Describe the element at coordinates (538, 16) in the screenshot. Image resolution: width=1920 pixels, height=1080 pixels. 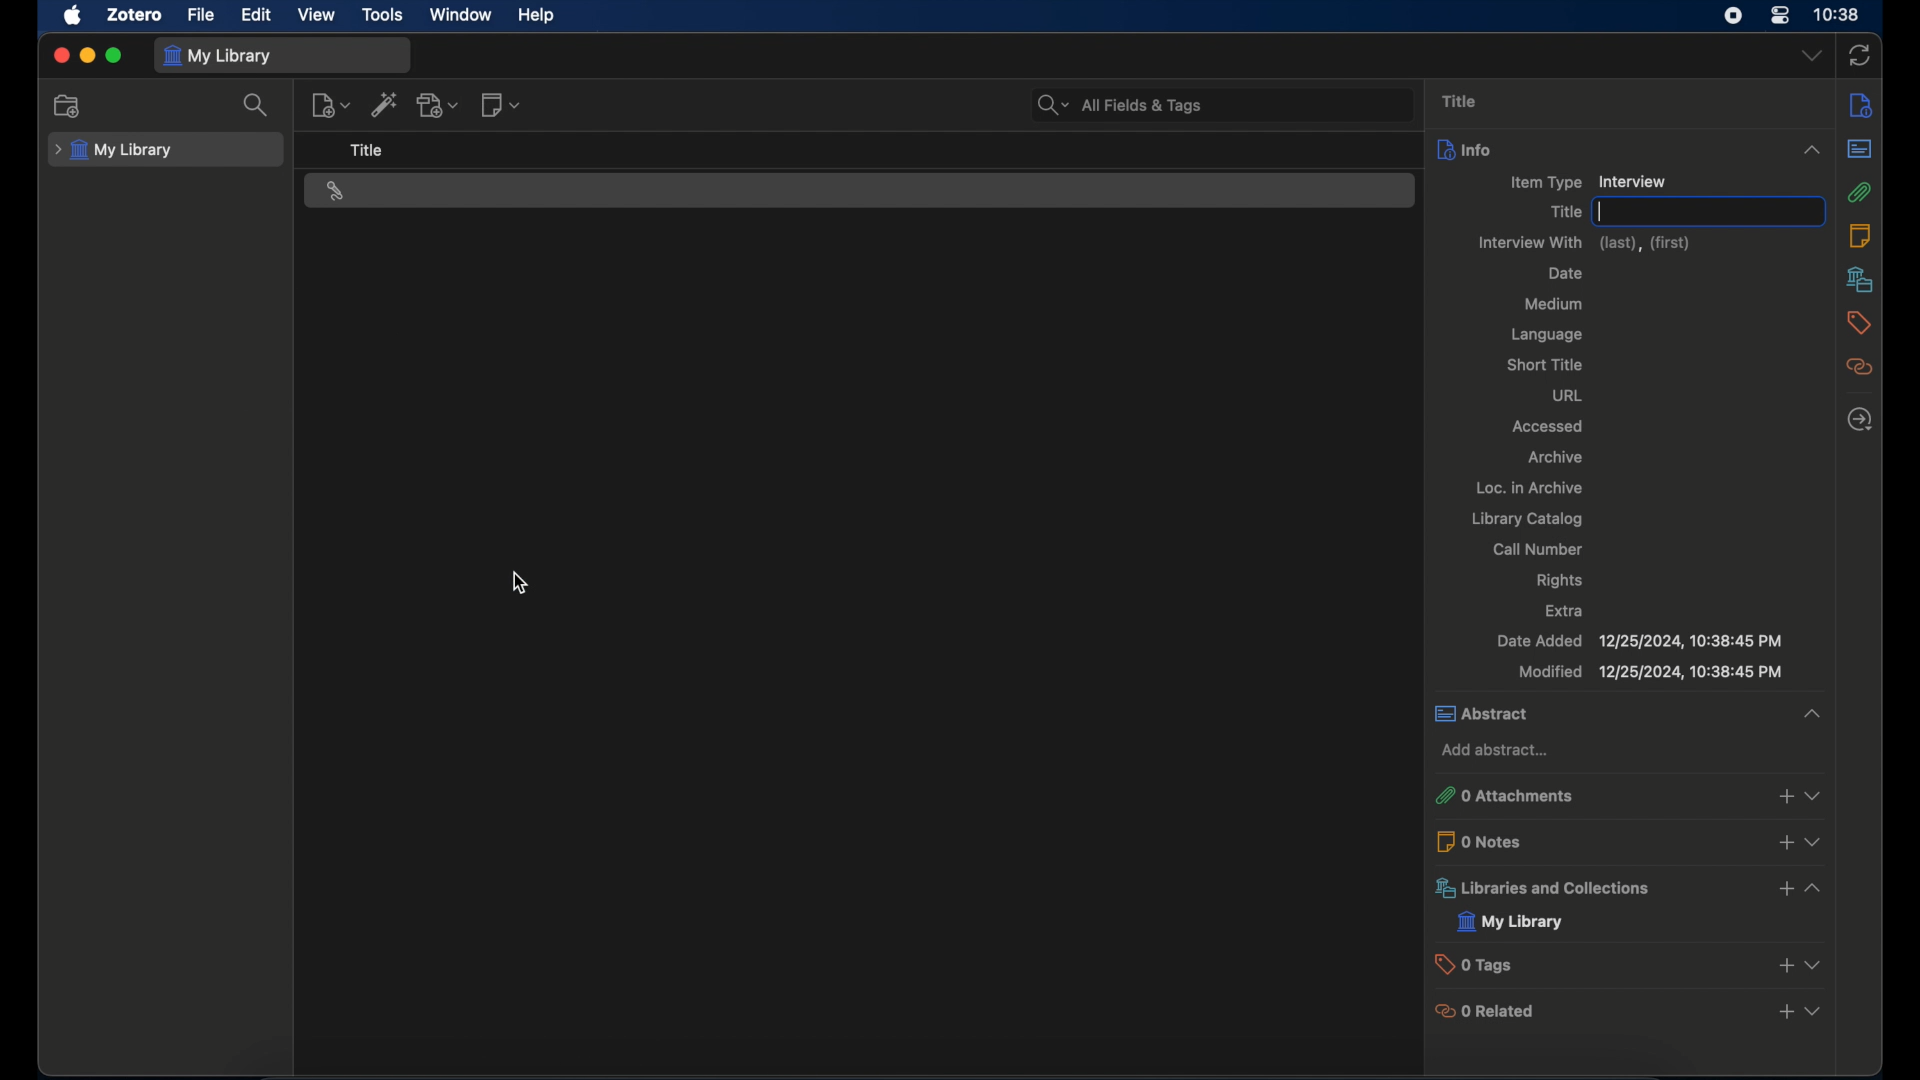
I see `help` at that location.